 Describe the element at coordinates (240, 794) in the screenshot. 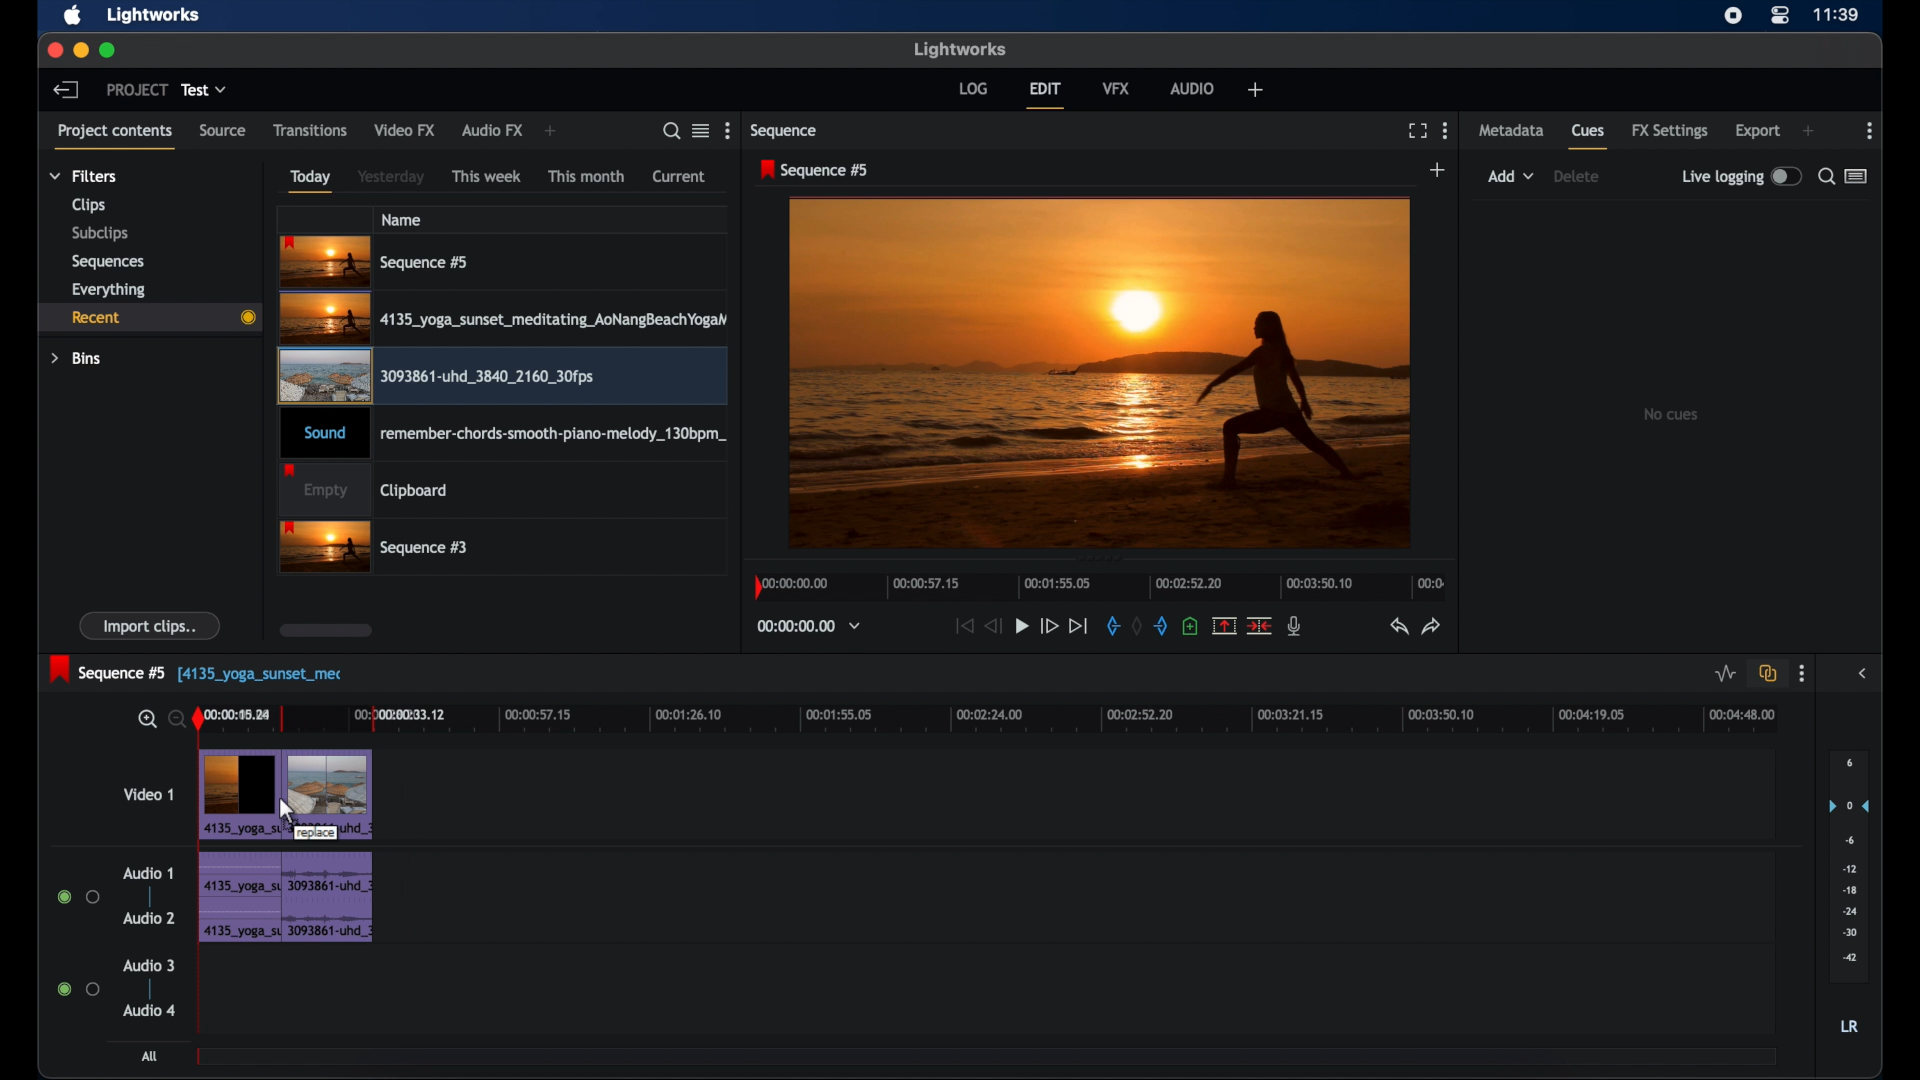

I see `video clip` at that location.